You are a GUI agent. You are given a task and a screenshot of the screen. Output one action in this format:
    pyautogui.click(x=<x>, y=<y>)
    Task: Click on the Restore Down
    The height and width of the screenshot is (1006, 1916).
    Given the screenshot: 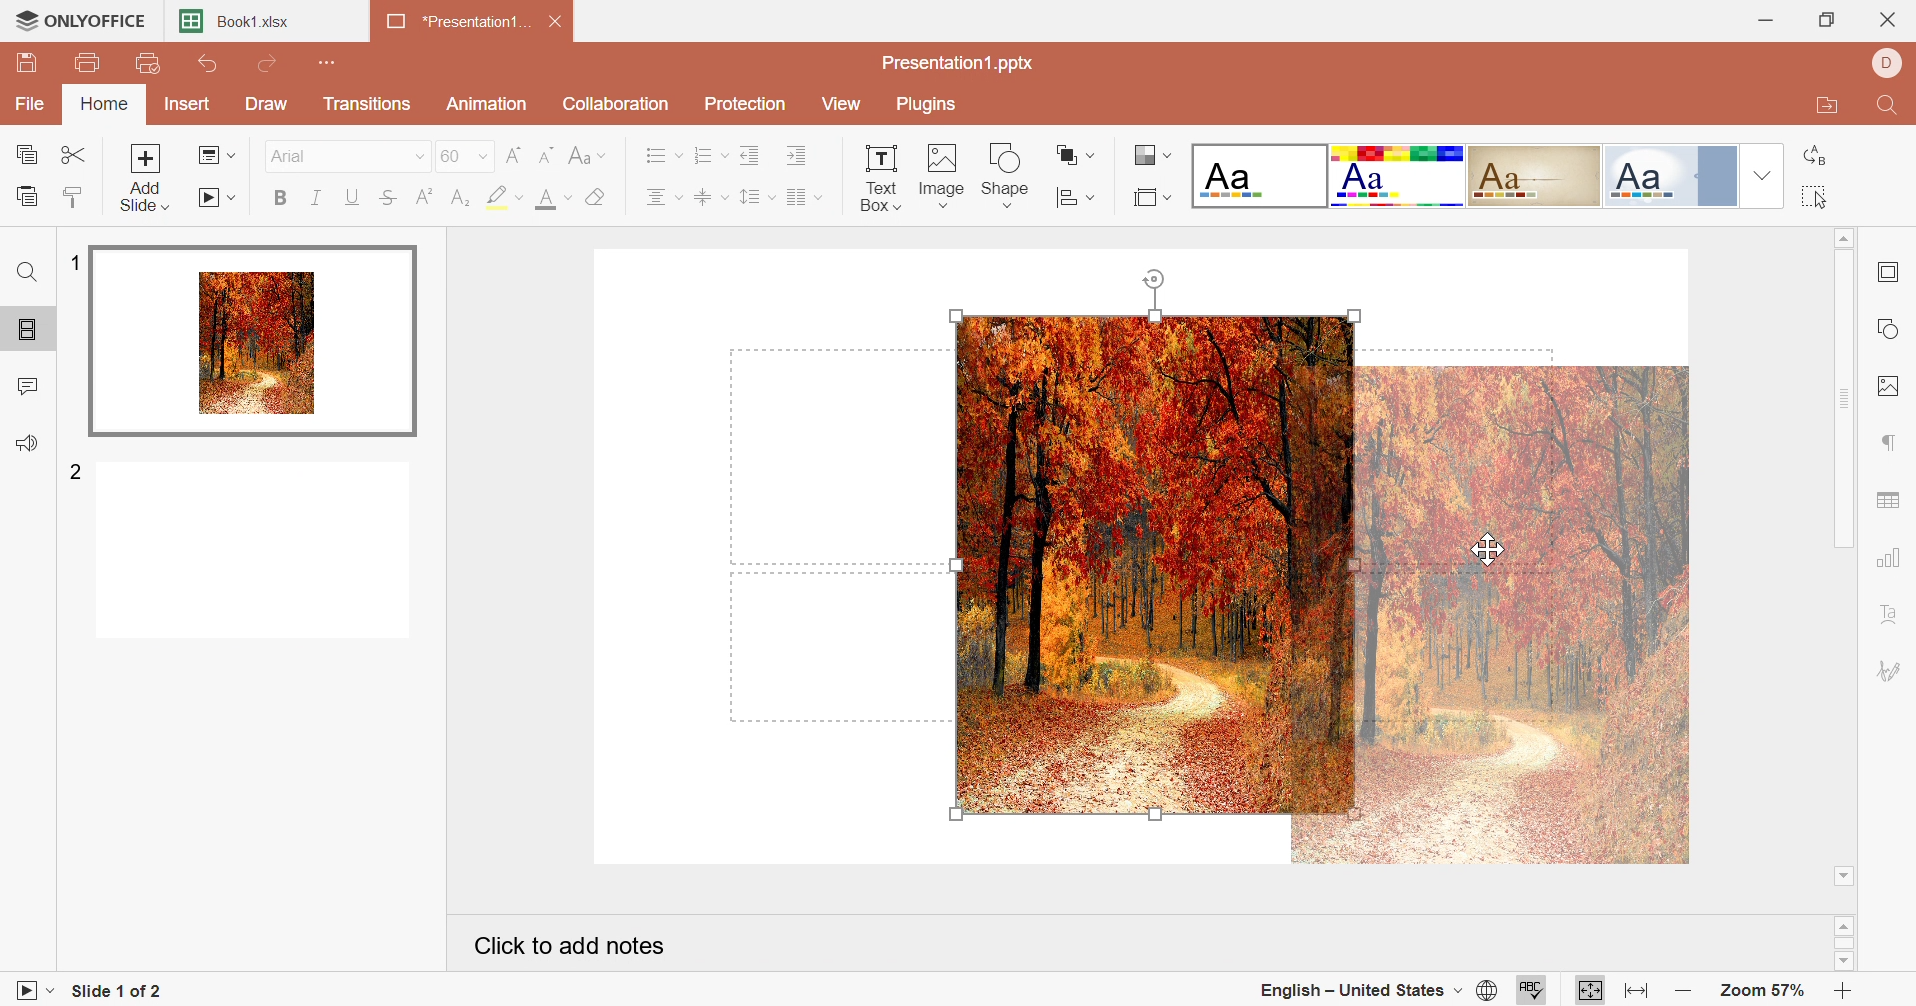 What is the action you would take?
    pyautogui.click(x=1823, y=21)
    